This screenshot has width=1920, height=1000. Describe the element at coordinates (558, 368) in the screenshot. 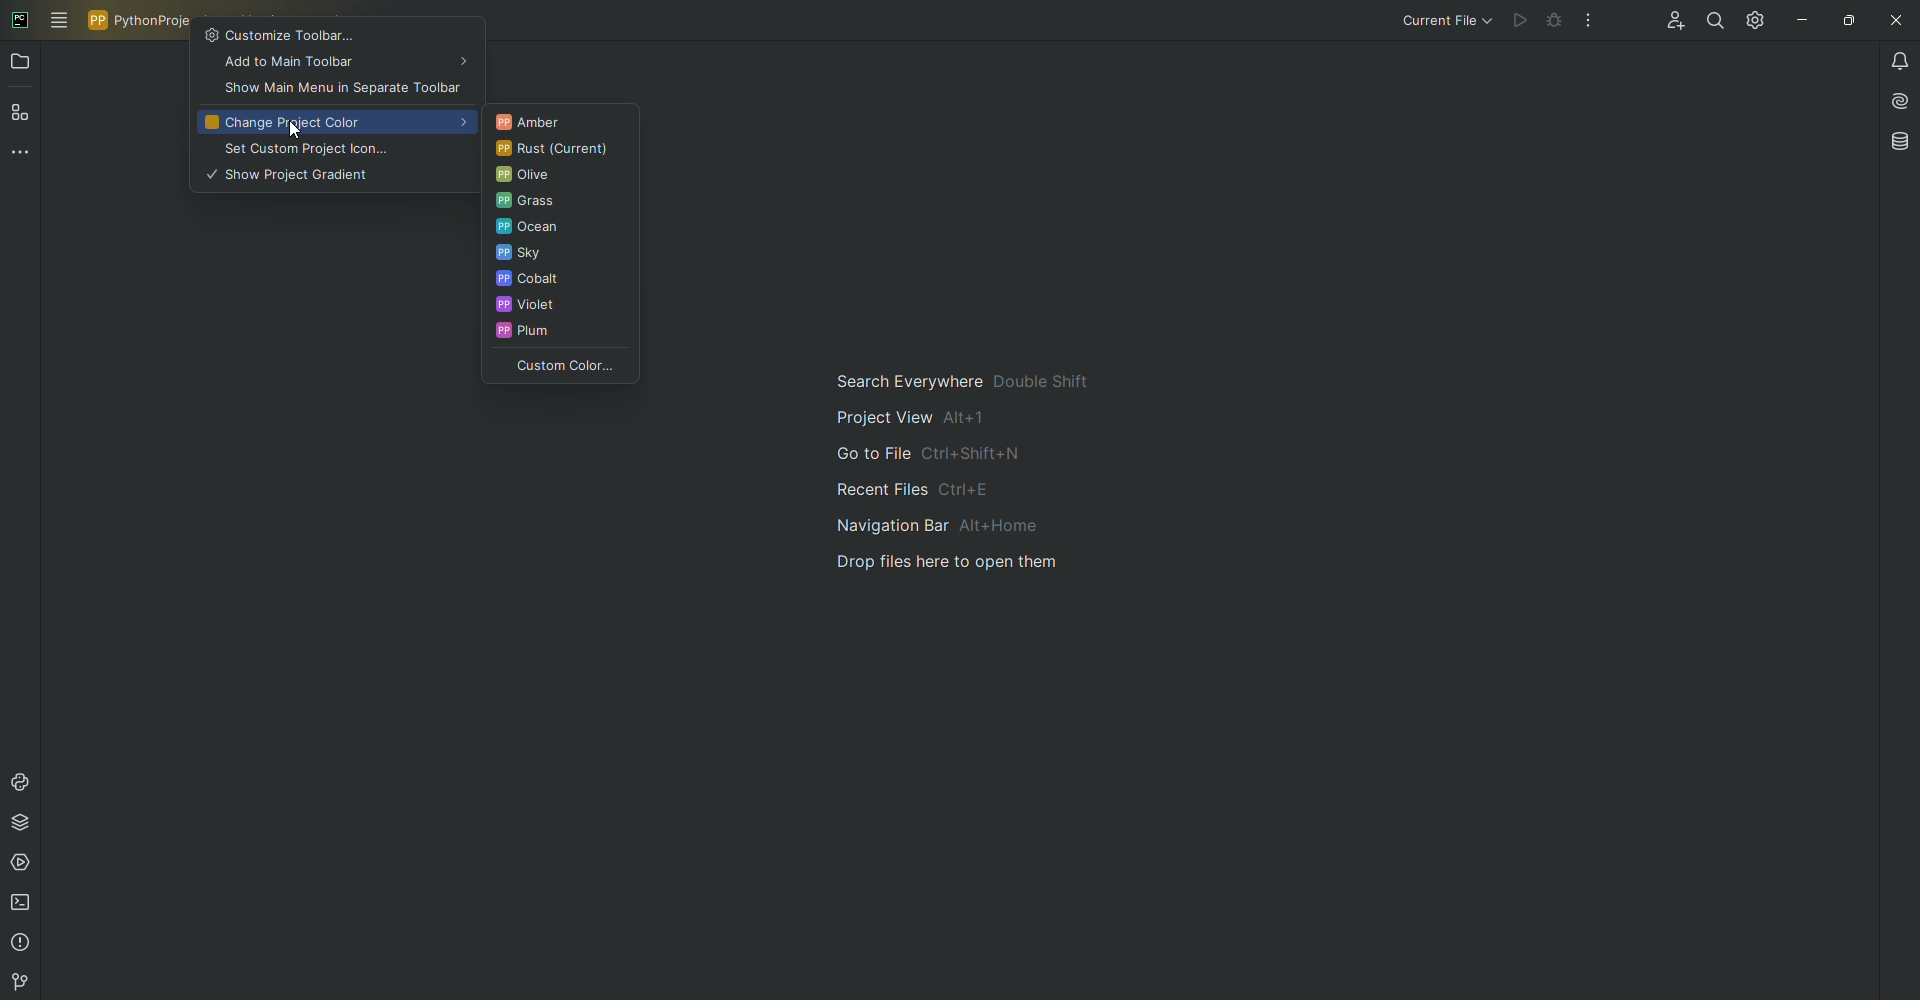

I see `Custom Color` at that location.